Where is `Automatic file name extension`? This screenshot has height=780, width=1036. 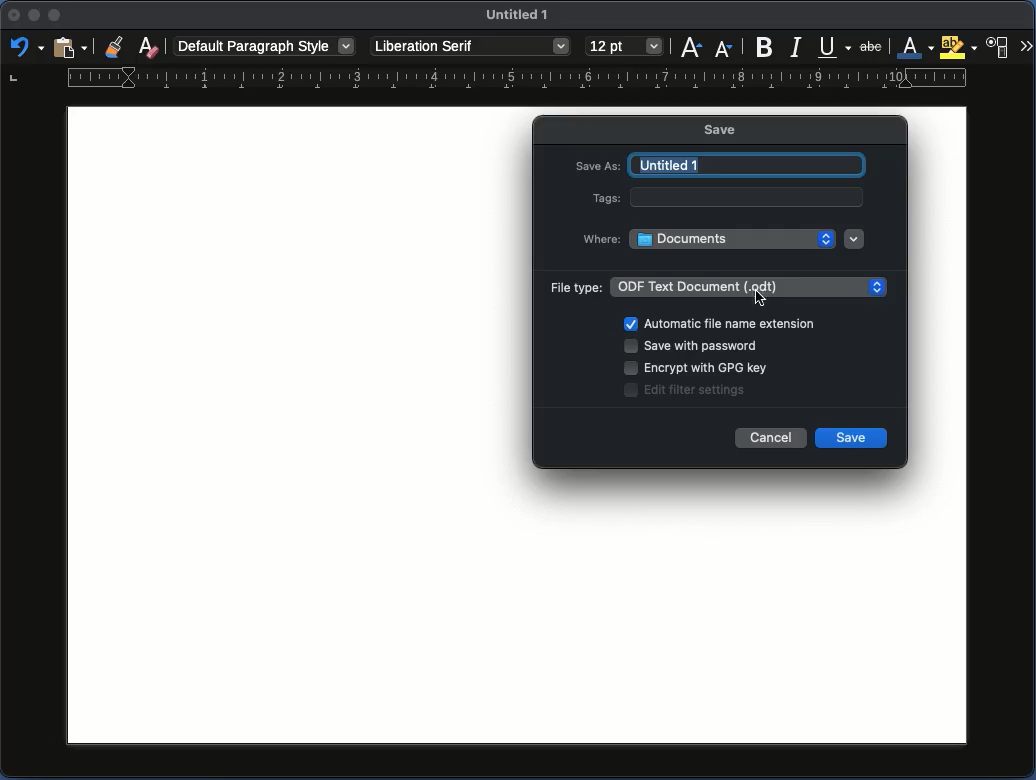
Automatic file name extension is located at coordinates (723, 322).